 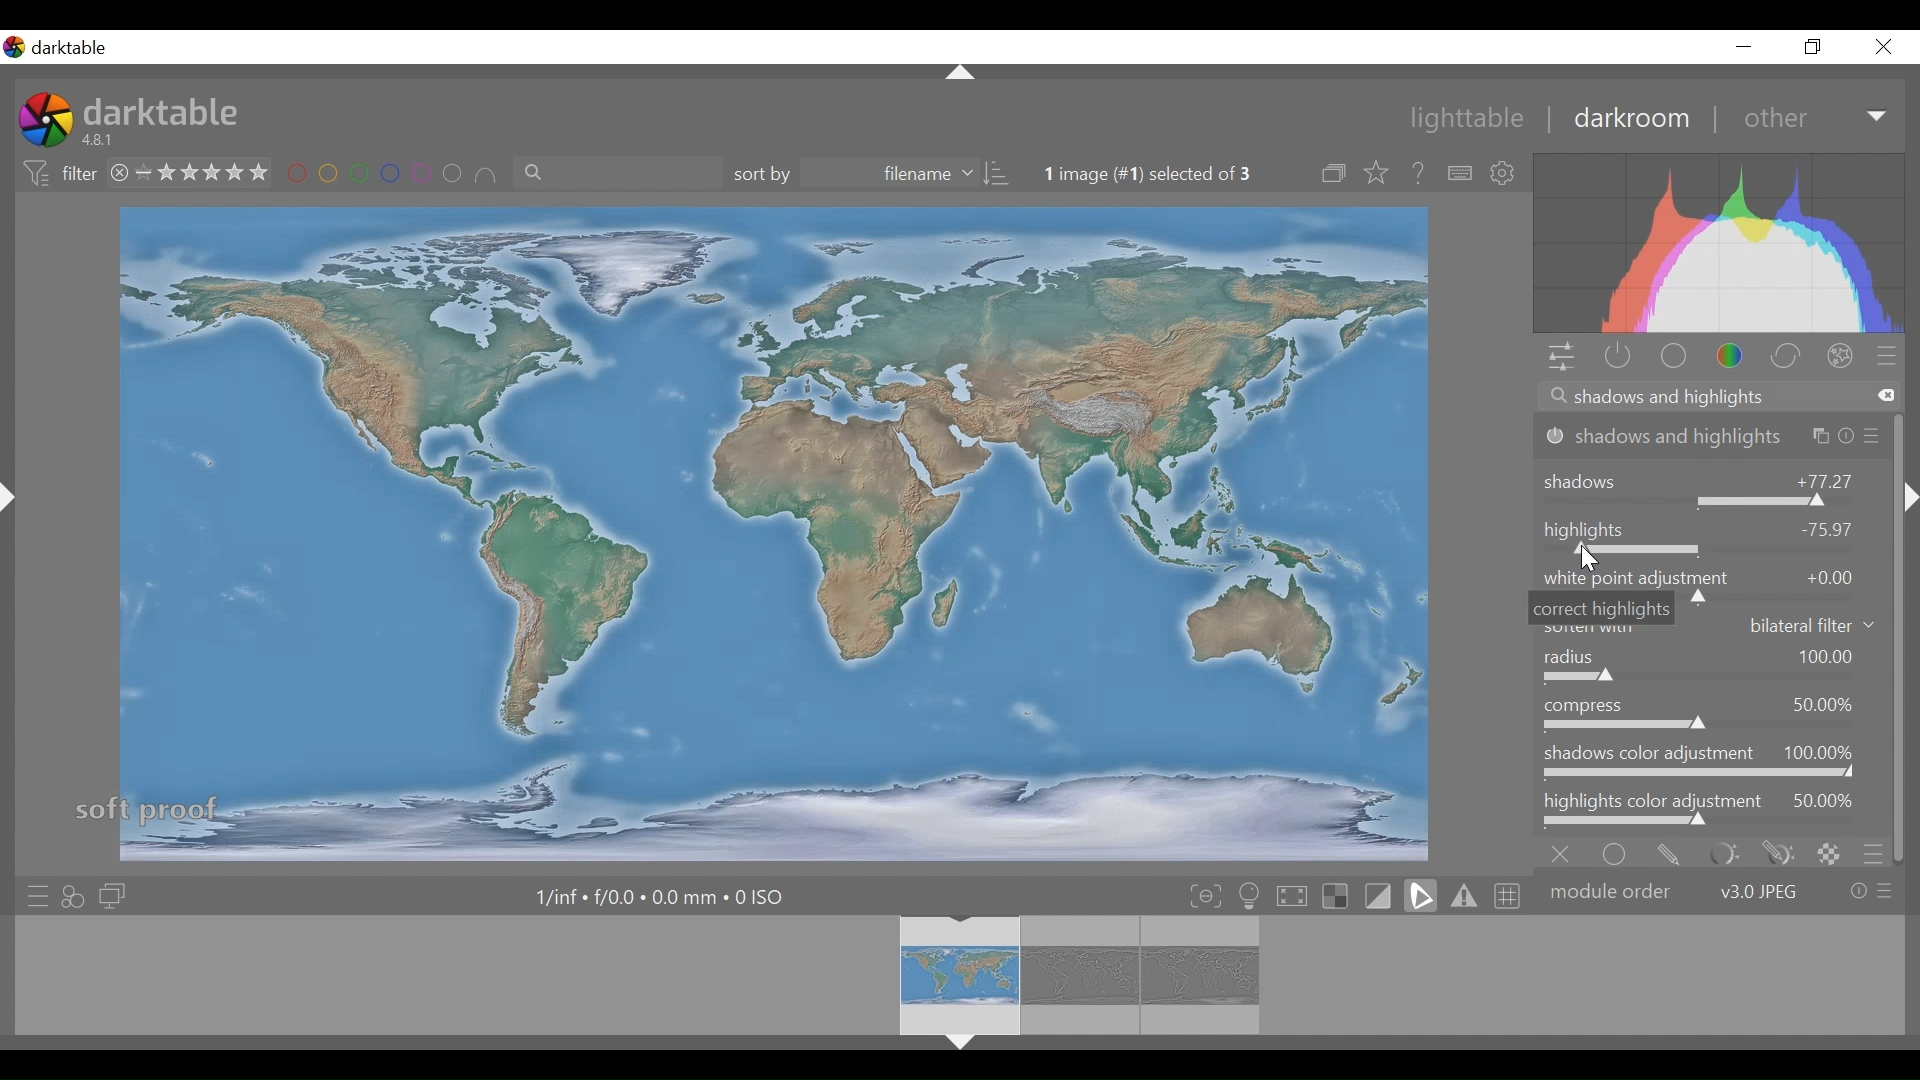 What do you see at coordinates (872, 175) in the screenshot?
I see `sort by` at bounding box center [872, 175].